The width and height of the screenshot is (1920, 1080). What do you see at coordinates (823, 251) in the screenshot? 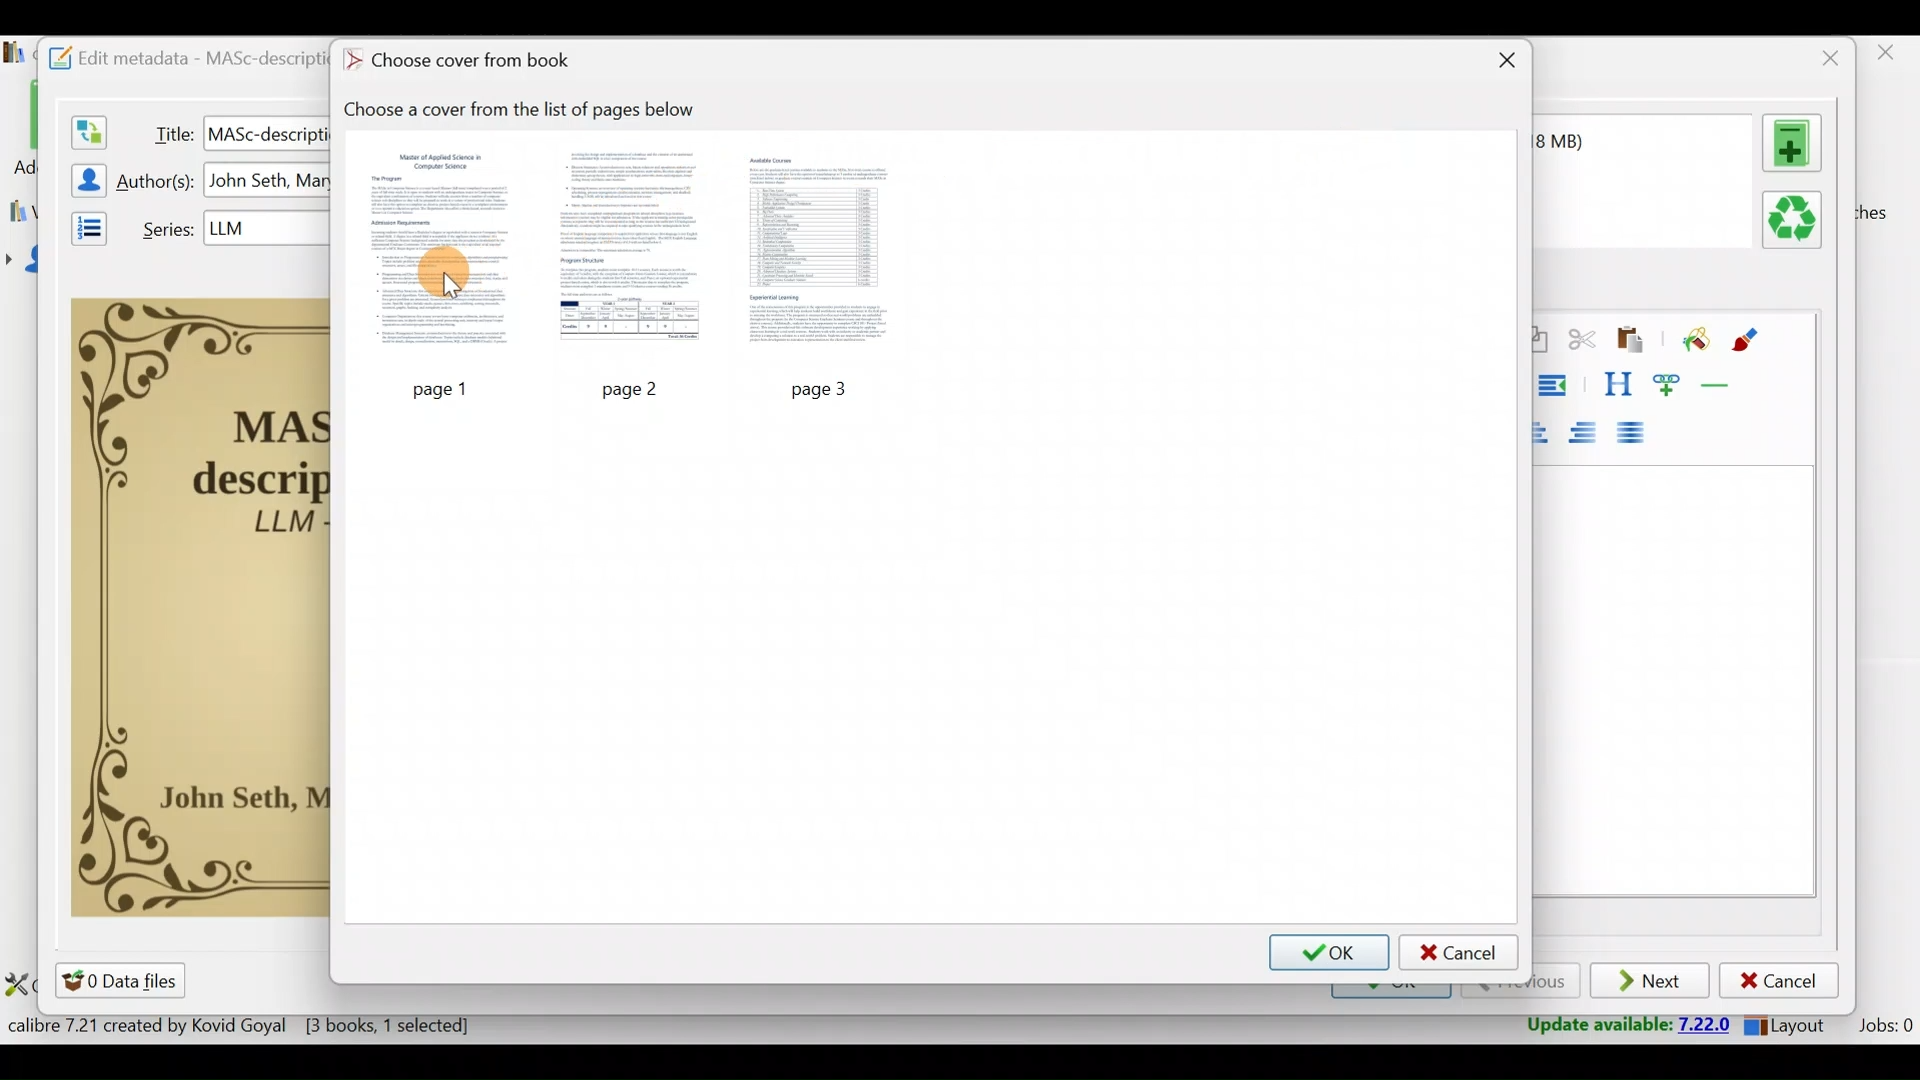
I see `Page 3` at bounding box center [823, 251].